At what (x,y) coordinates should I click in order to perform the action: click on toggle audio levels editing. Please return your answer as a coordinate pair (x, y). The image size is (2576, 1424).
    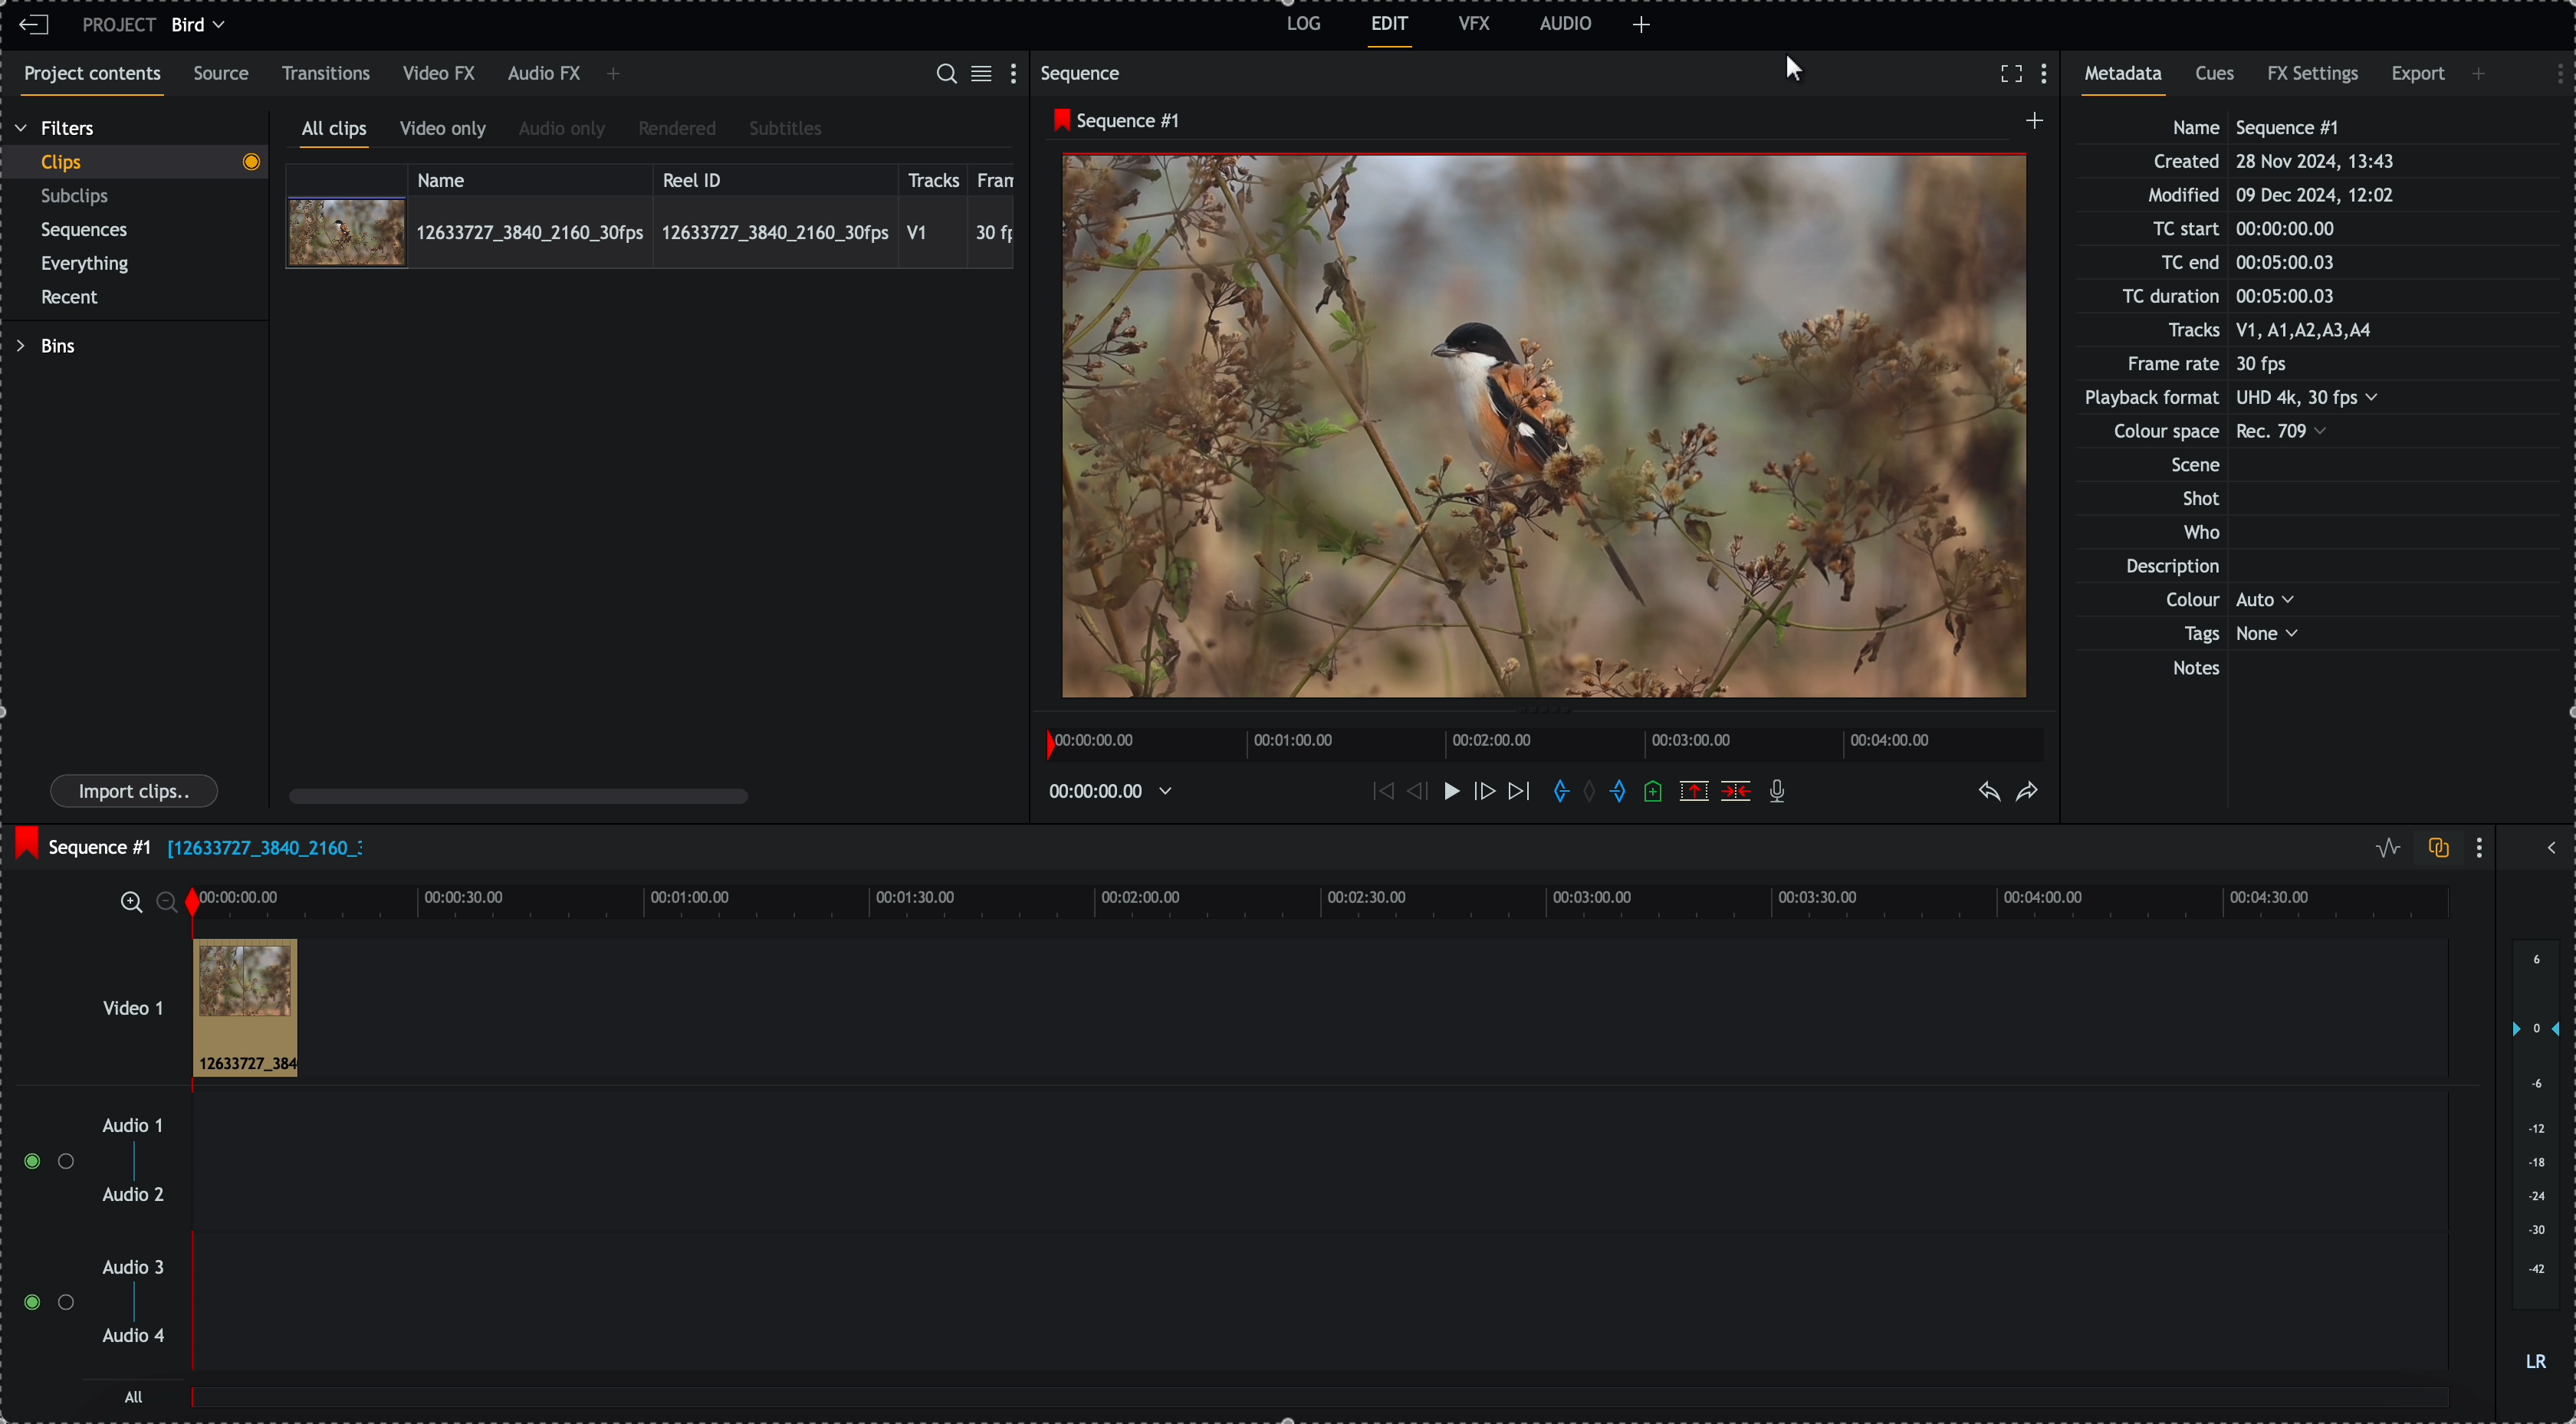
    Looking at the image, I should click on (2383, 848).